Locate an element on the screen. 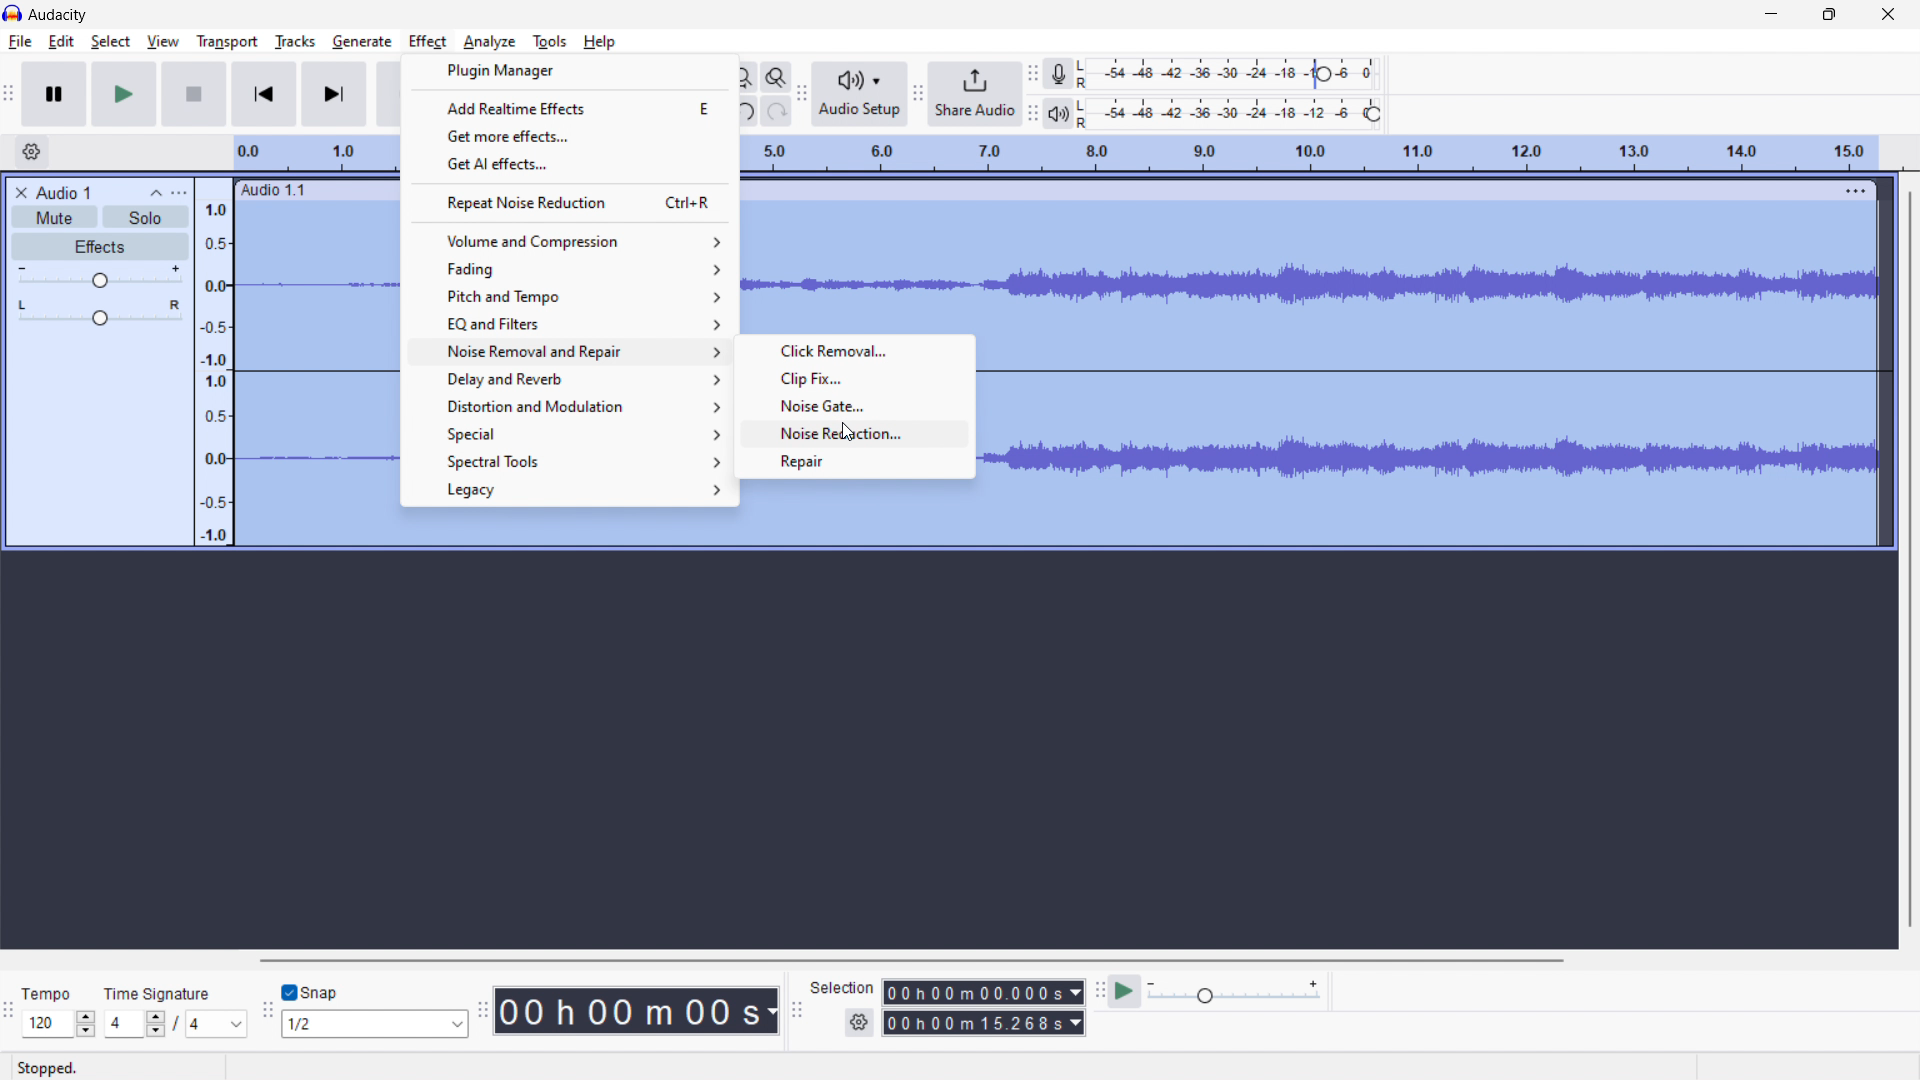 This screenshot has width=1920, height=1080. analyze is located at coordinates (490, 42).